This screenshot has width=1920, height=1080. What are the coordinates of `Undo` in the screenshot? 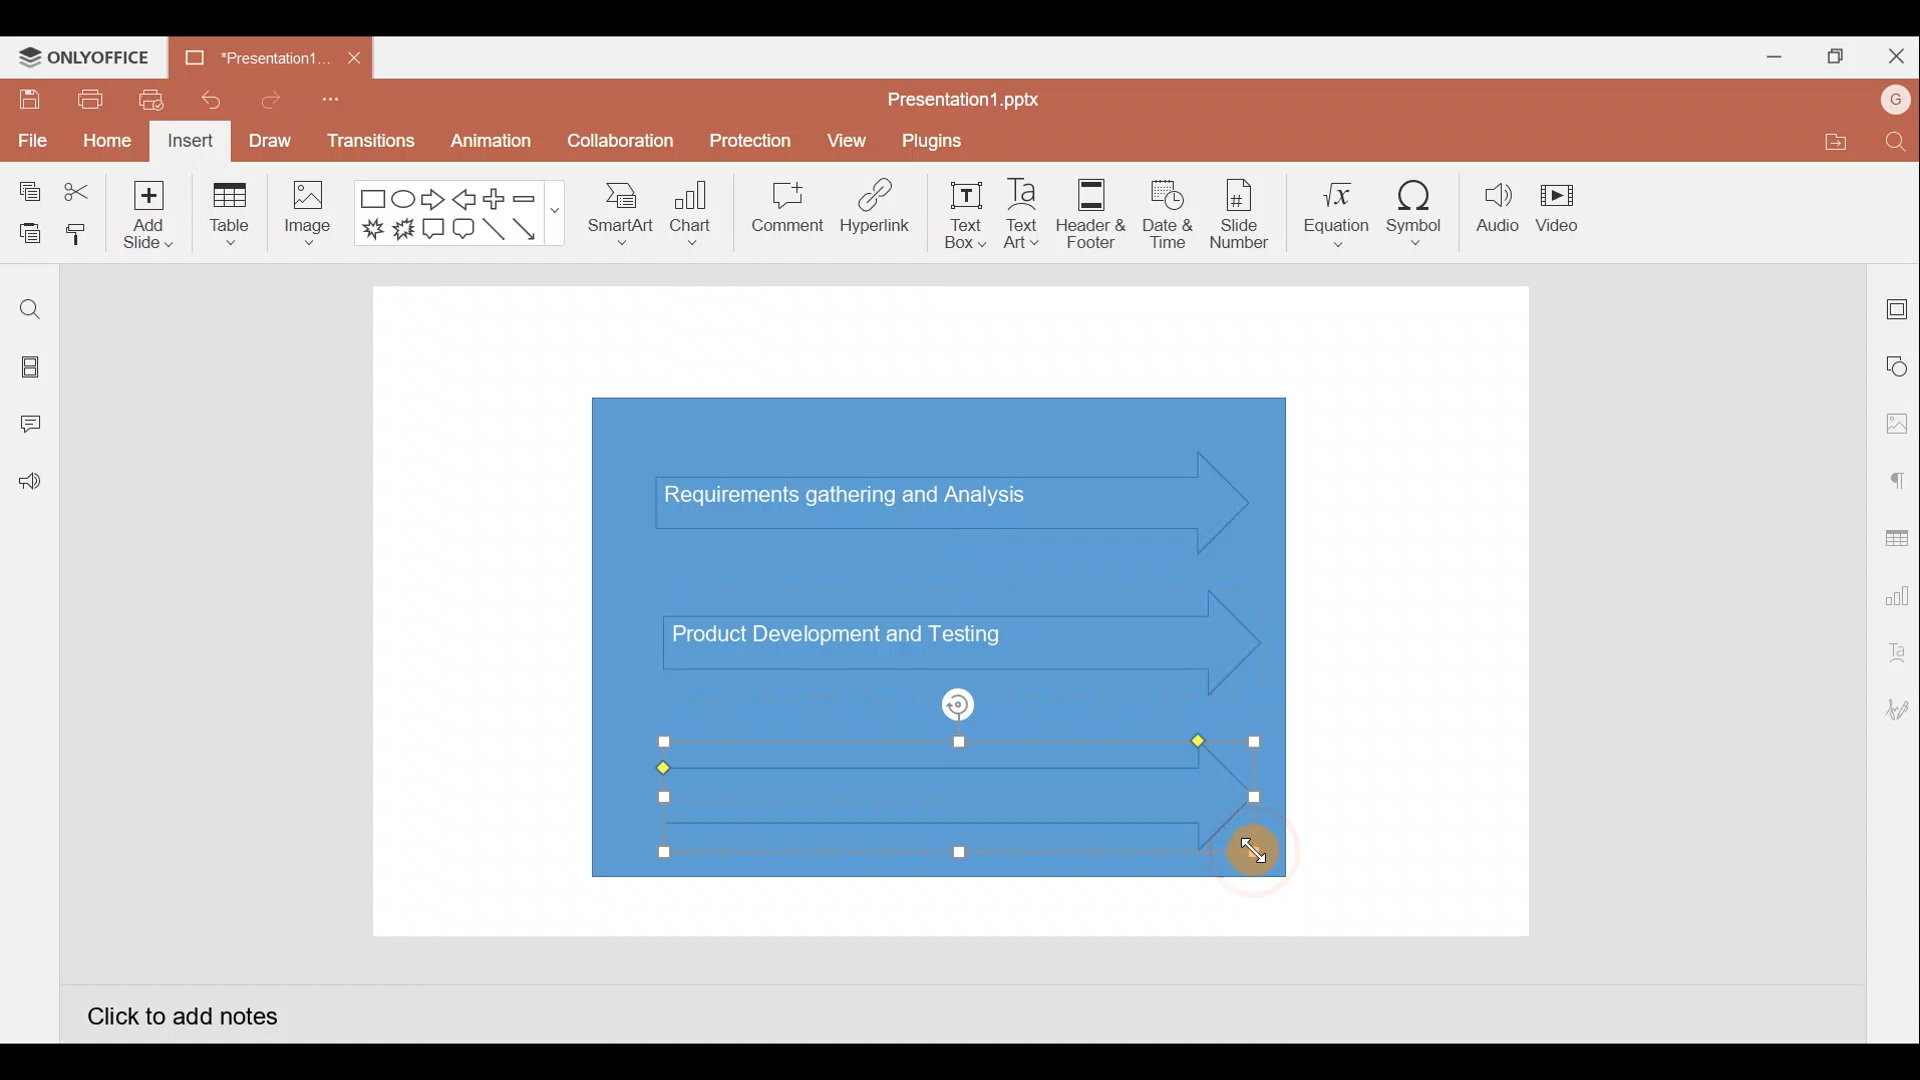 It's located at (203, 100).